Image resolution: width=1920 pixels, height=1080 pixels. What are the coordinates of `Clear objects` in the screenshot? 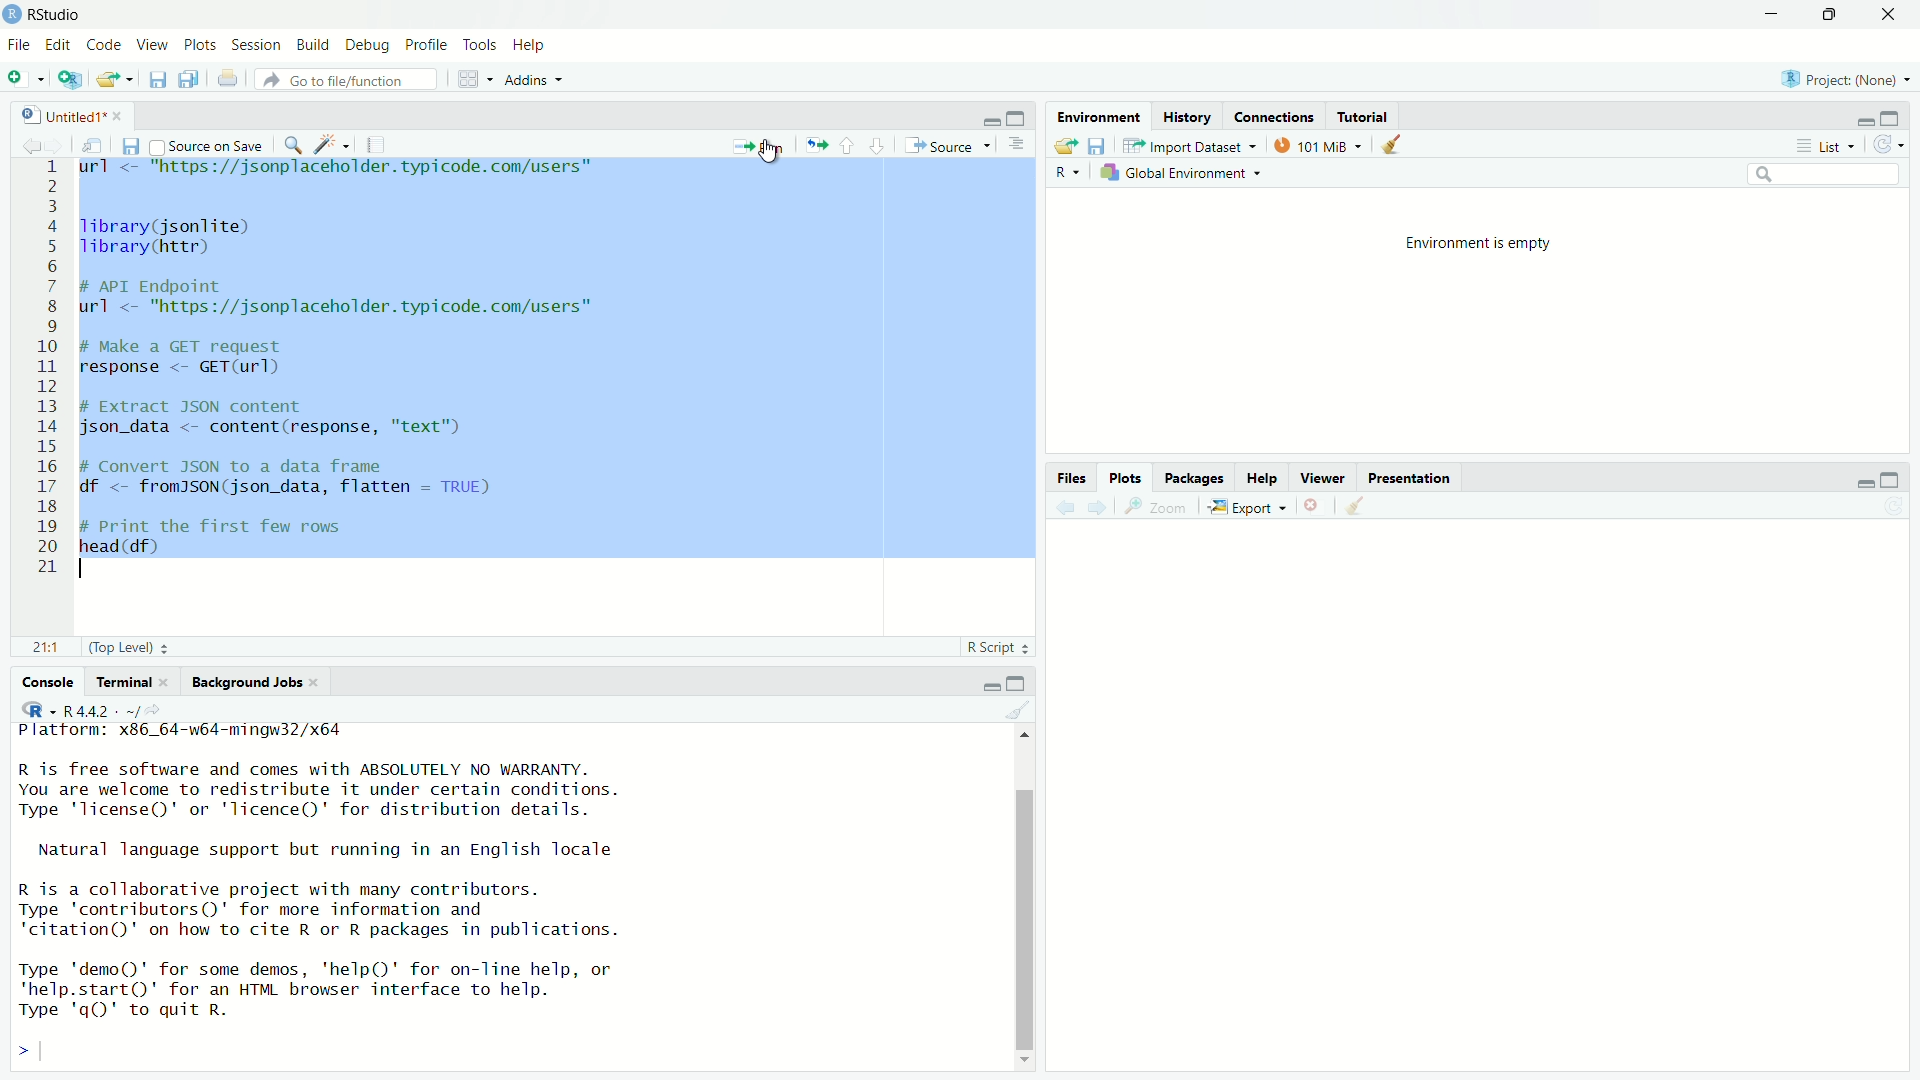 It's located at (1356, 508).